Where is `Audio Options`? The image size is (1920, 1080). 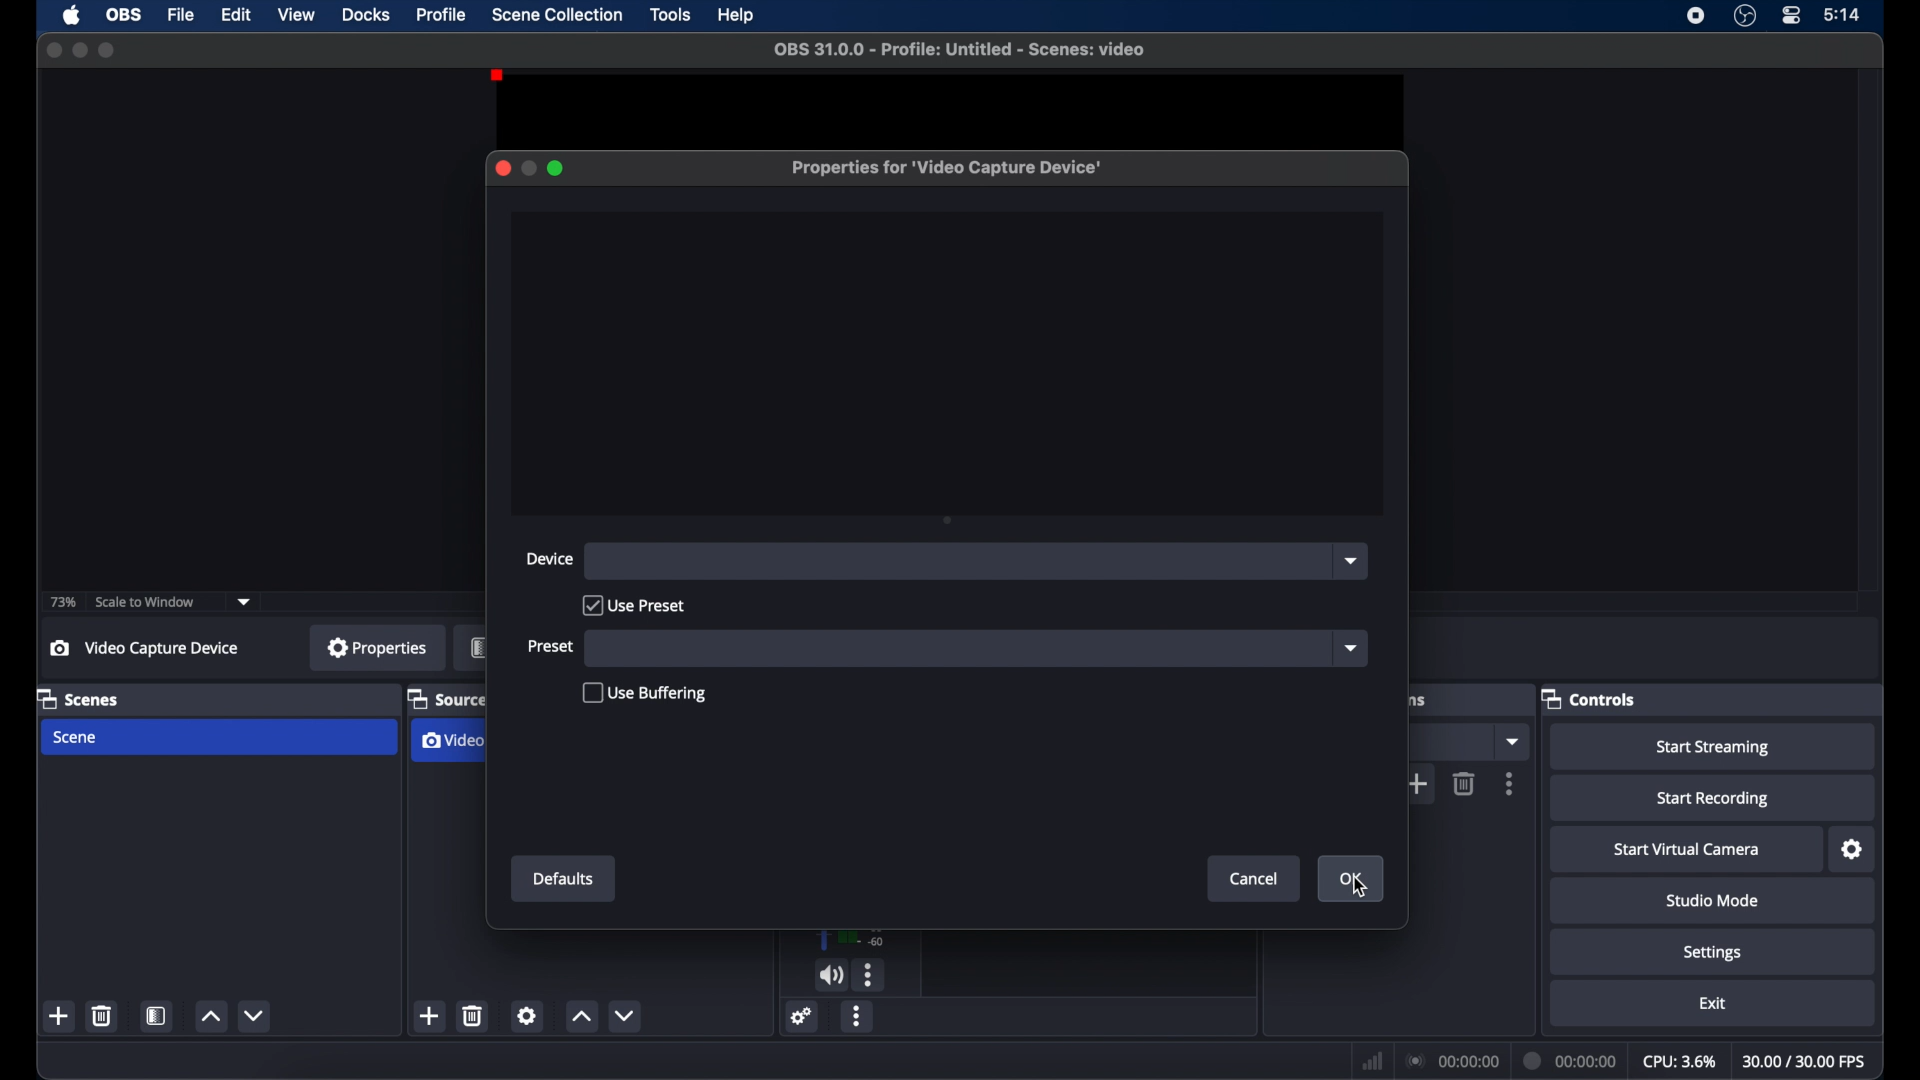
Audio Options is located at coordinates (871, 976).